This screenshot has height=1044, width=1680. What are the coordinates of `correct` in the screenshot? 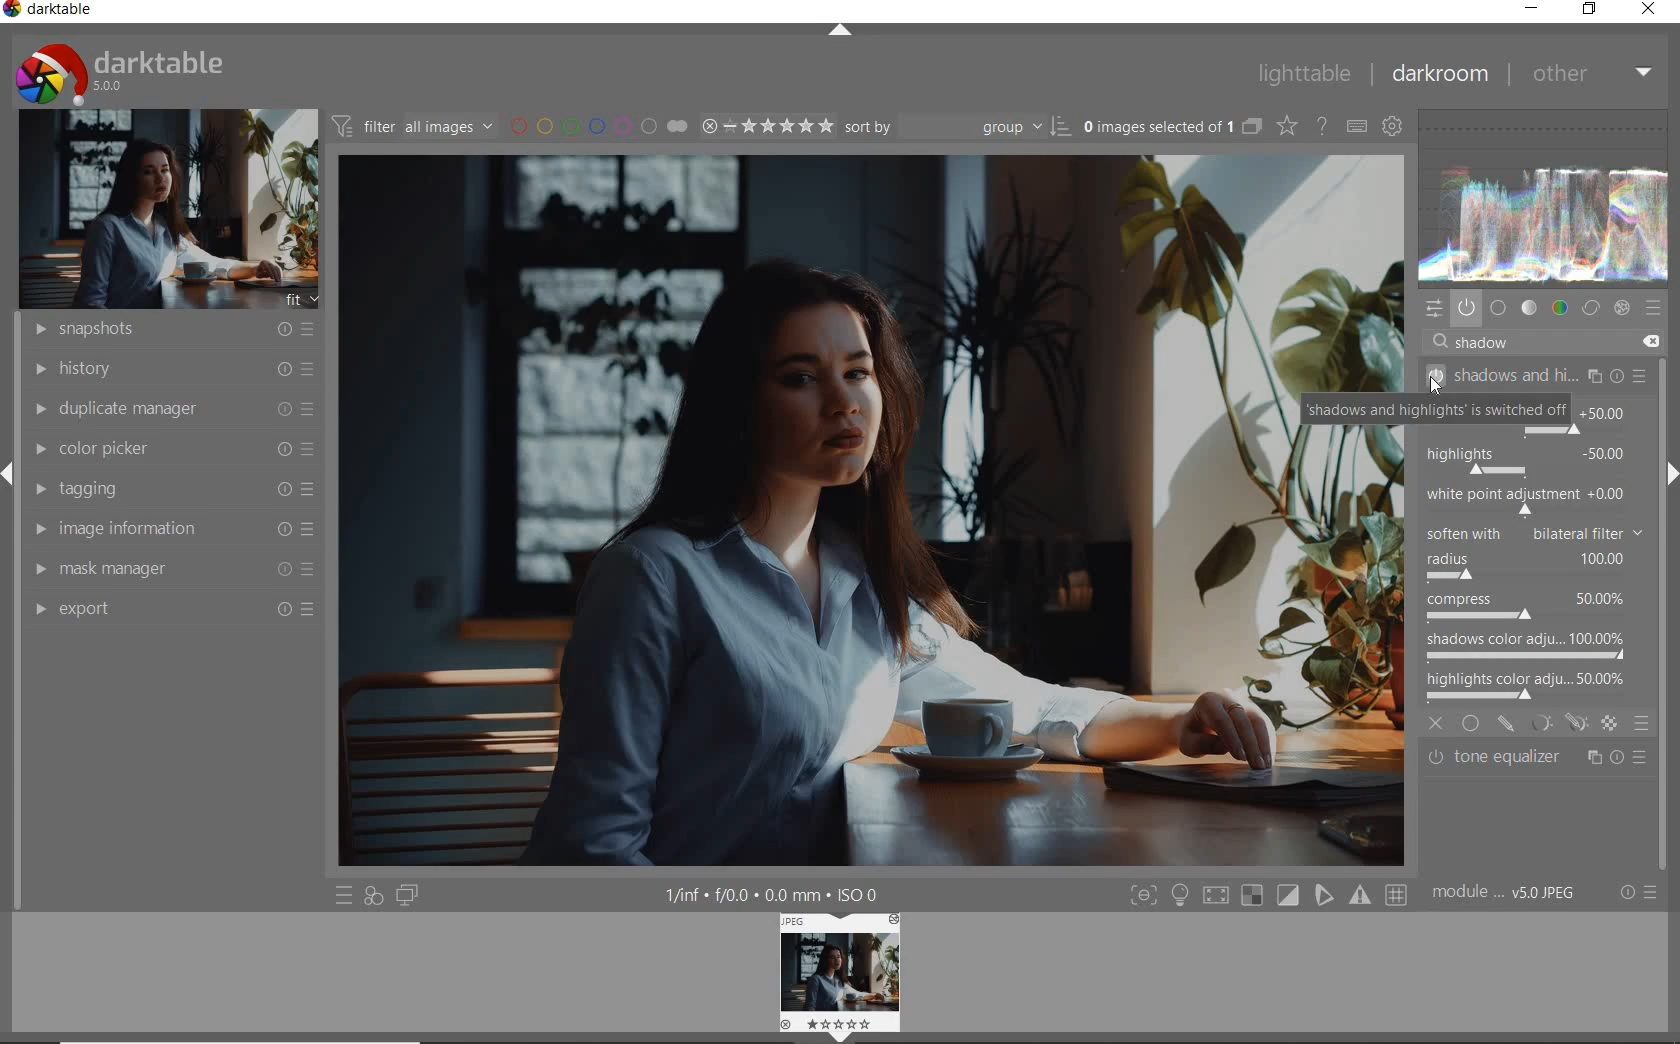 It's located at (1590, 307).